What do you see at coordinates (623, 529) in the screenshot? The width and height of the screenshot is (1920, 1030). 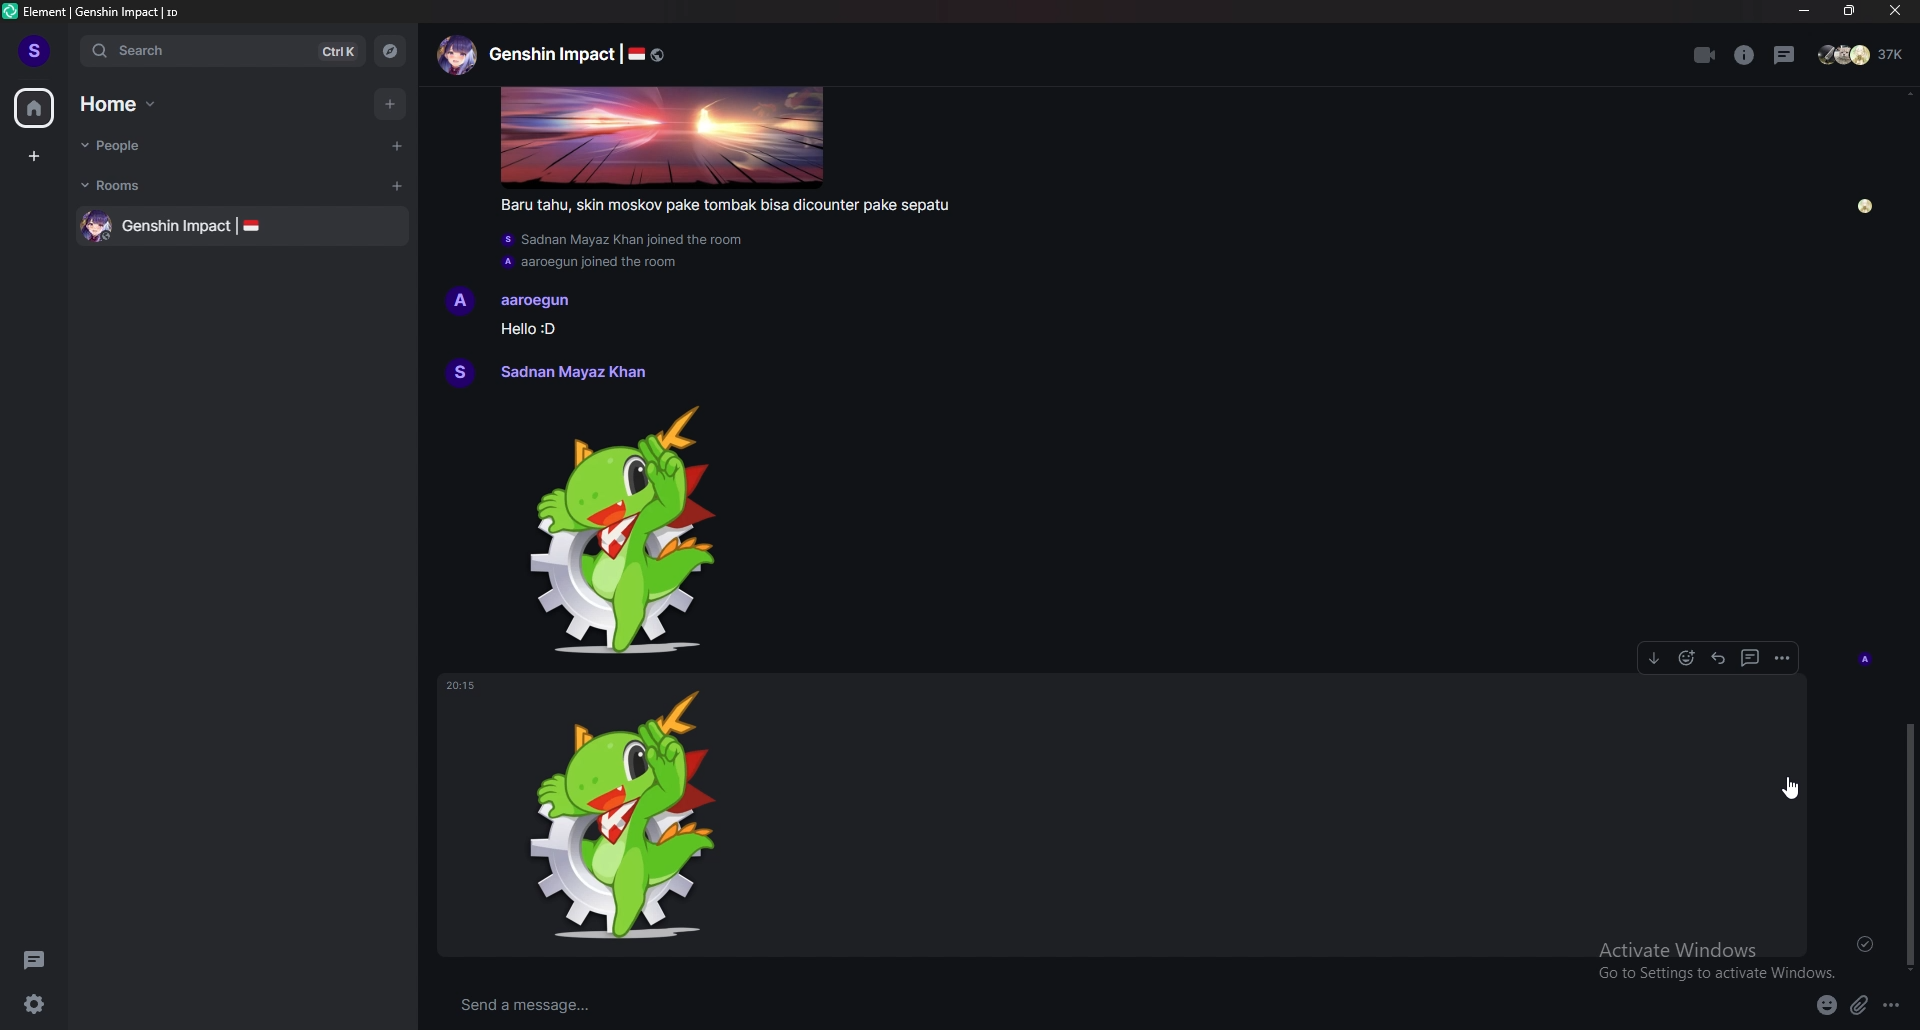 I see `Kongi admins sticker` at bounding box center [623, 529].